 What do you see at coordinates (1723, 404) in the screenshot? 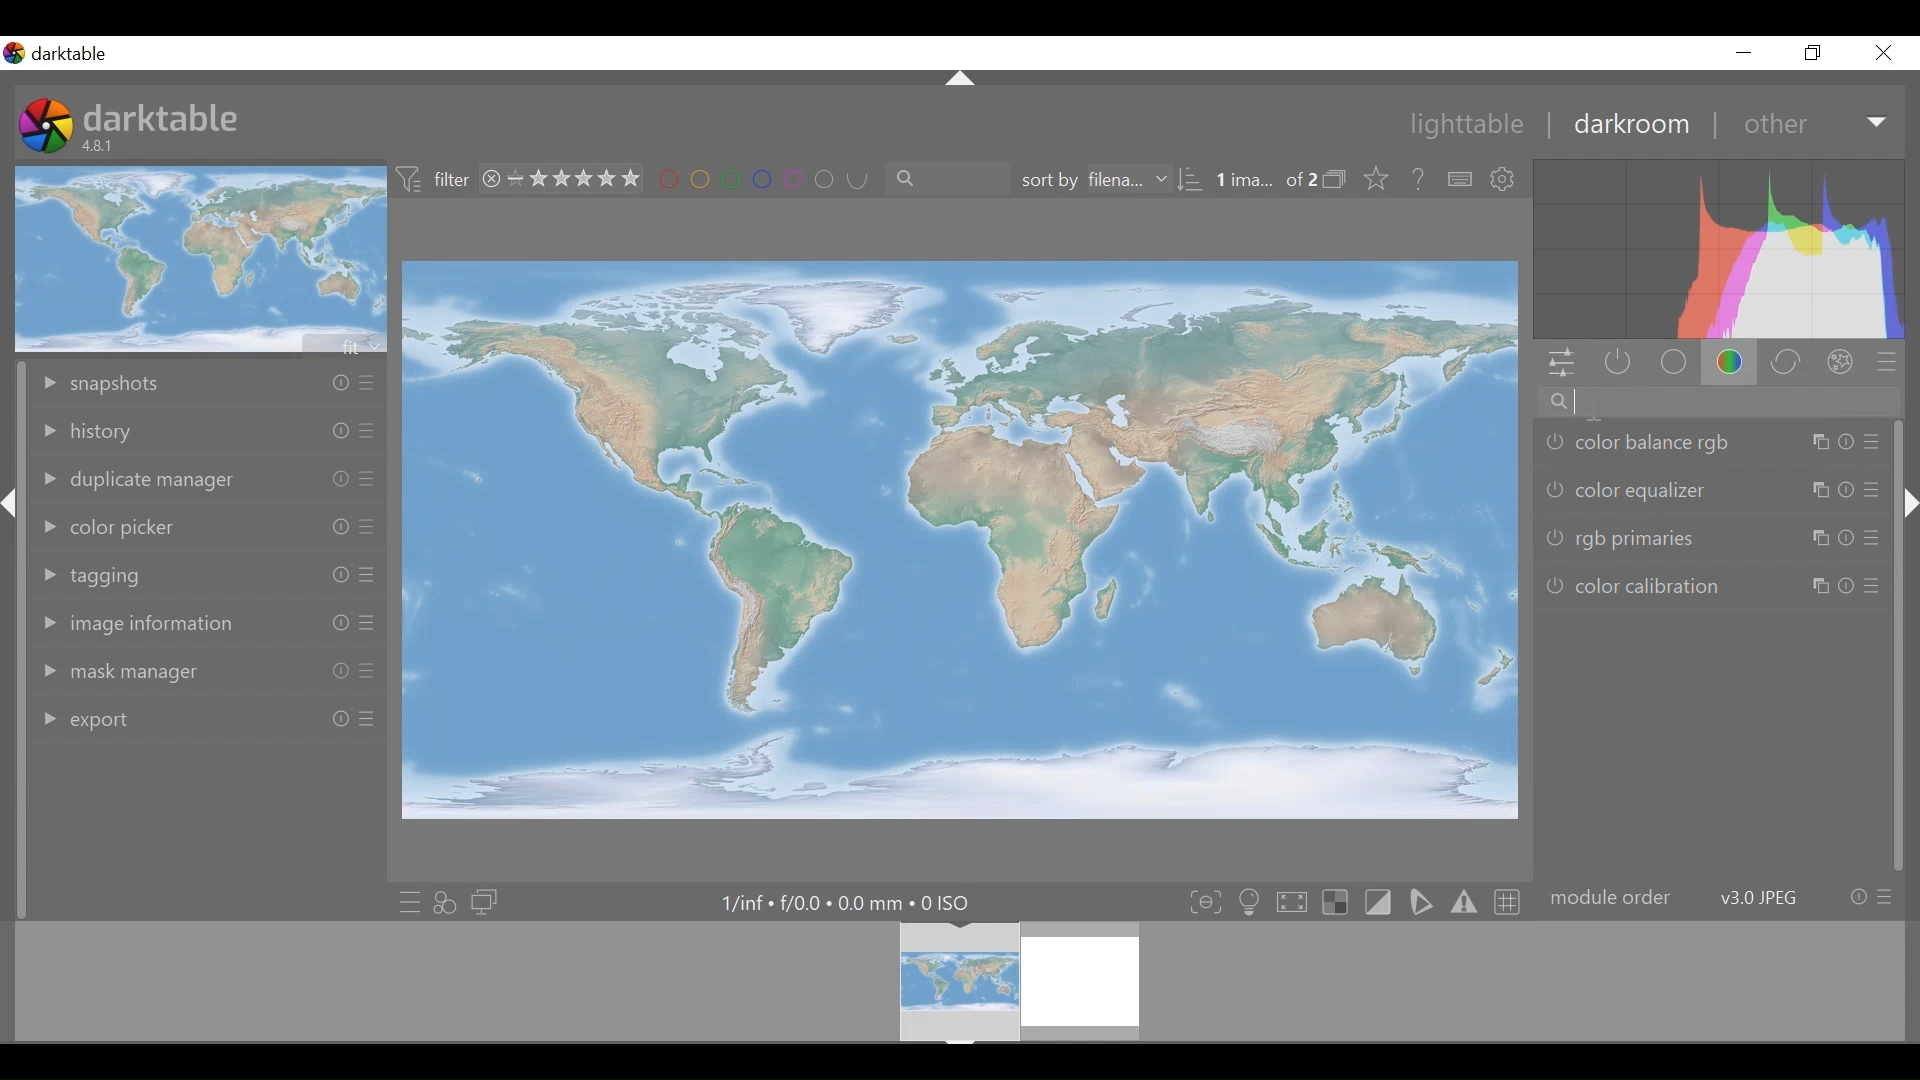
I see `search modules` at bounding box center [1723, 404].